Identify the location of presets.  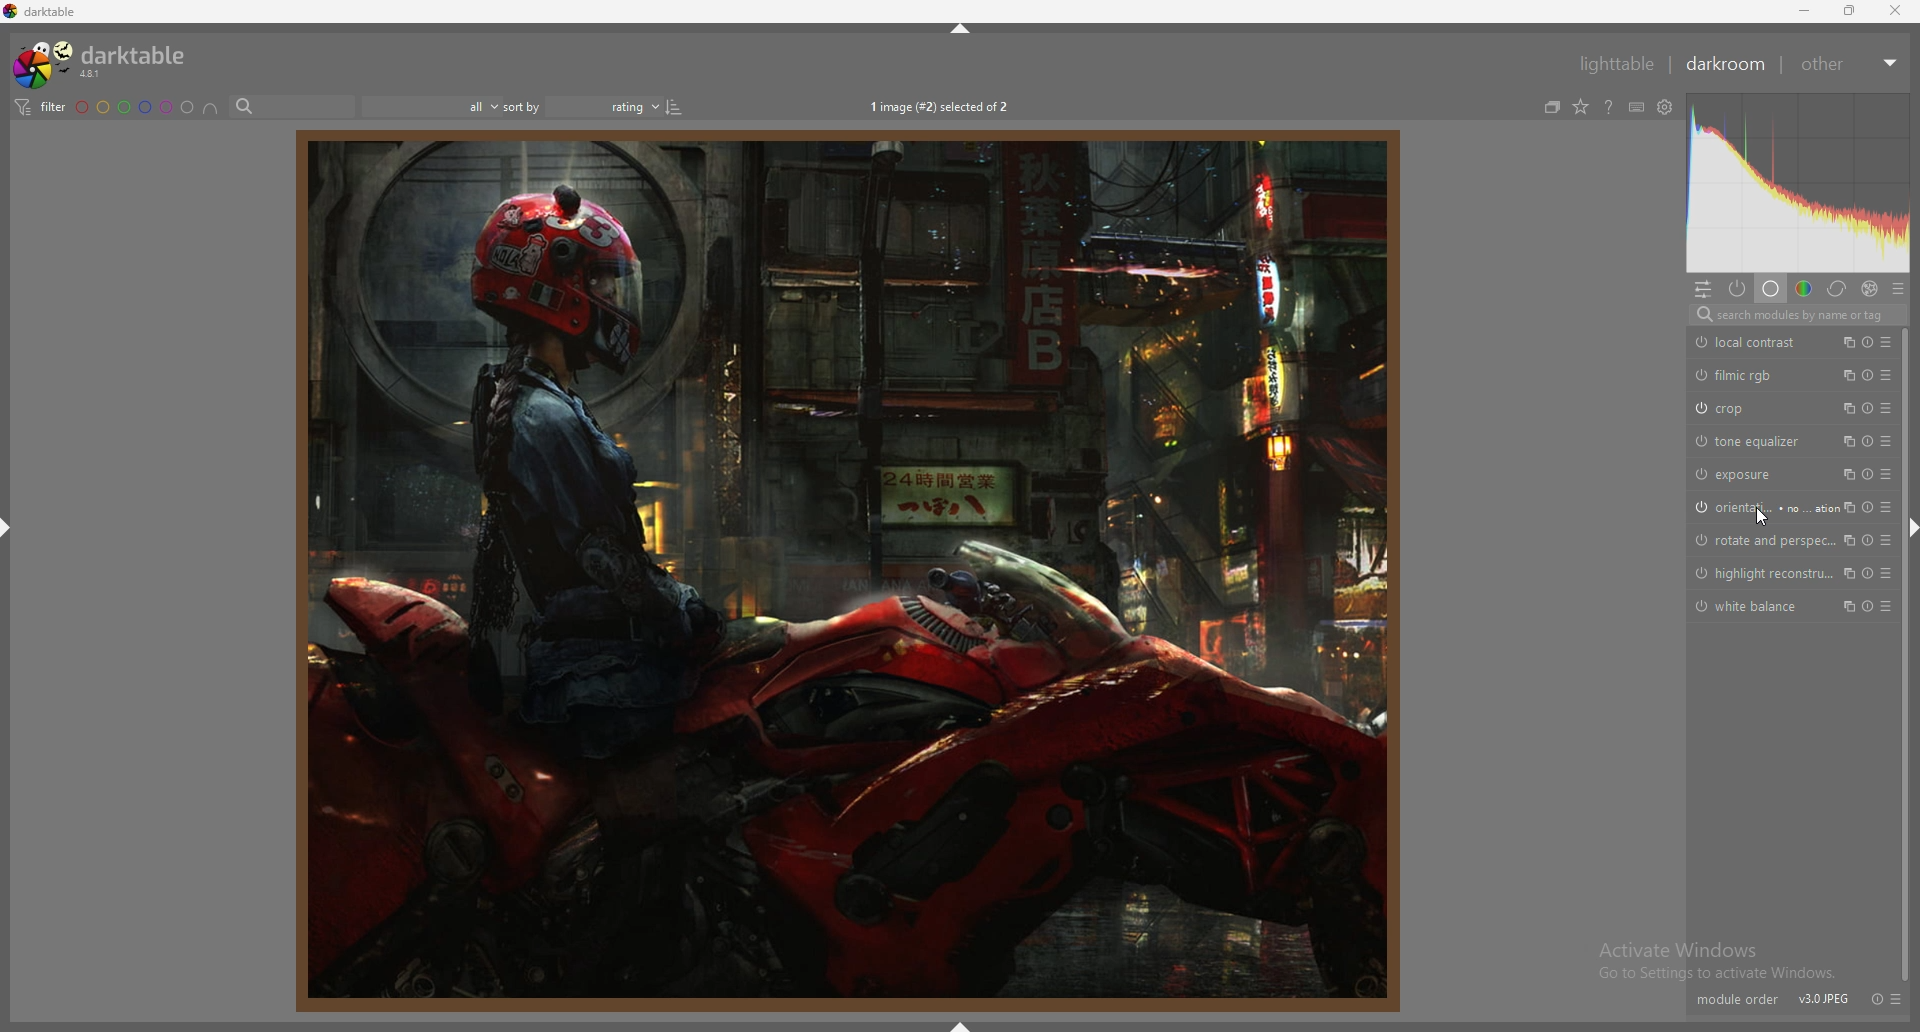
(1891, 342).